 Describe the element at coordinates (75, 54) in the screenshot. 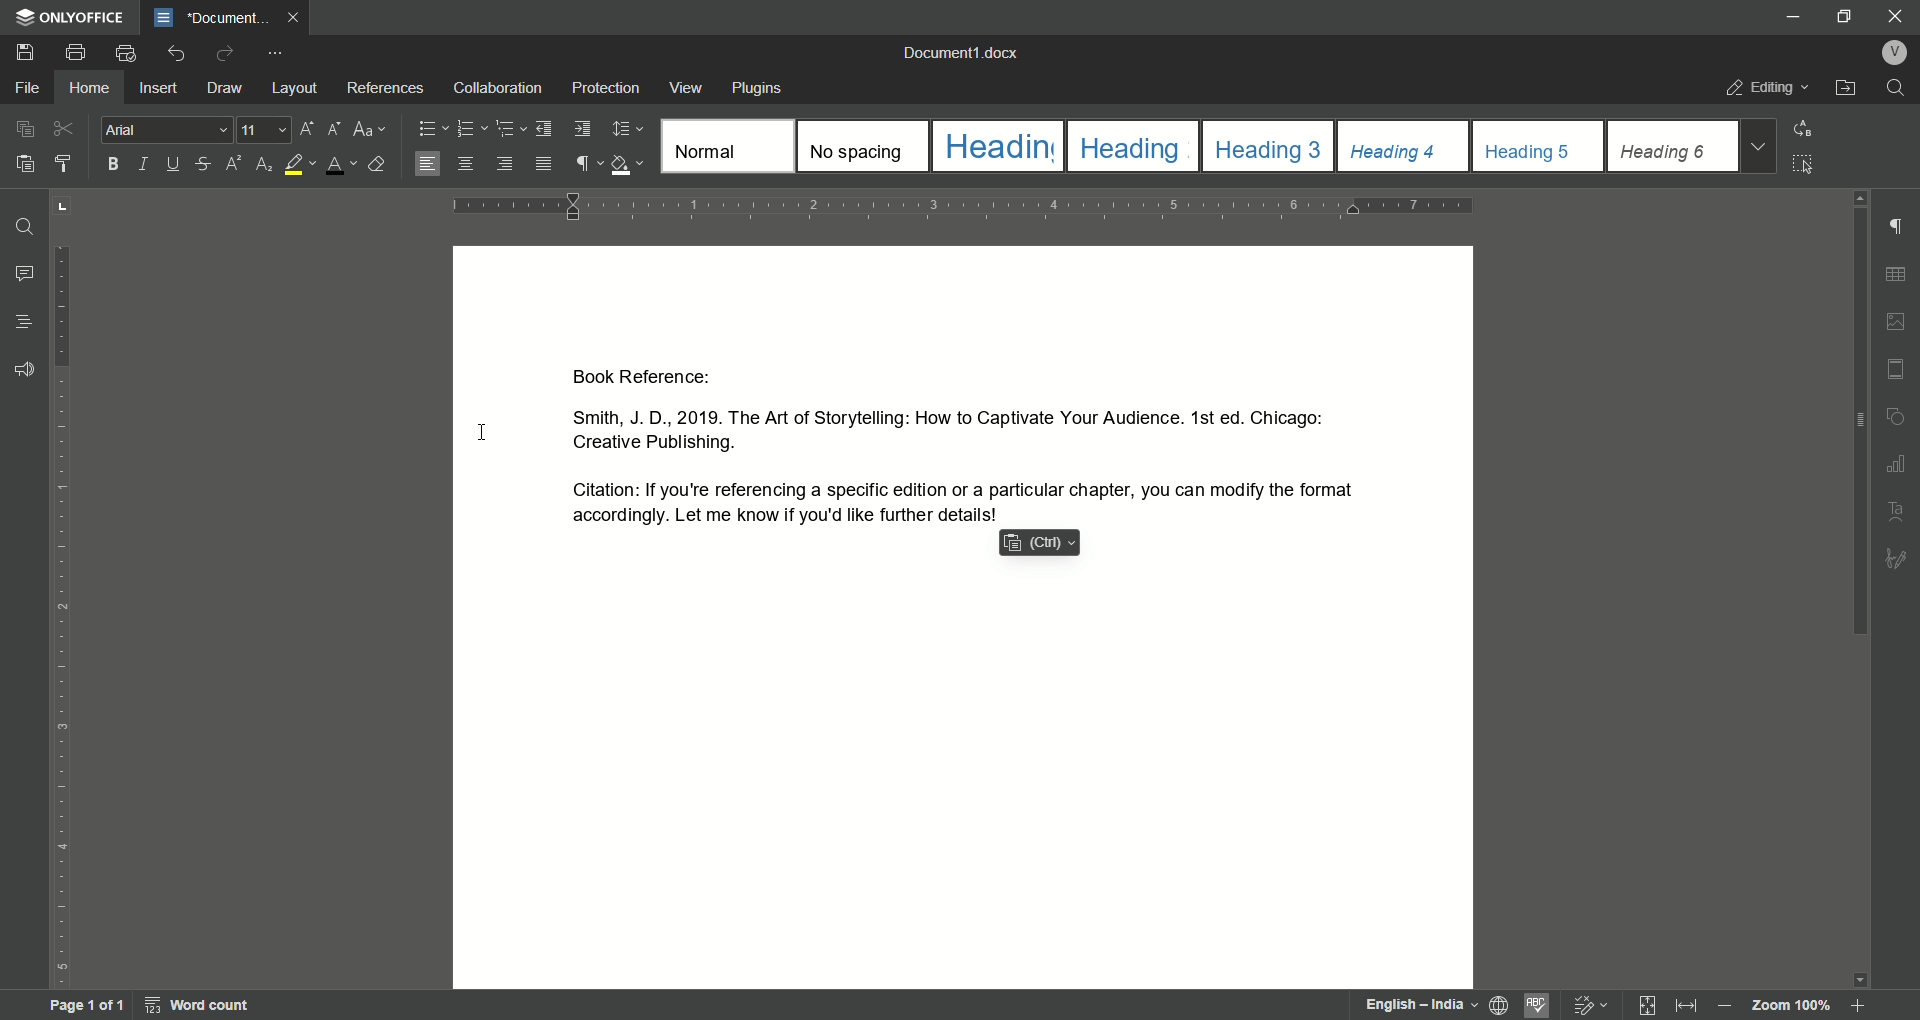

I see `print` at that location.